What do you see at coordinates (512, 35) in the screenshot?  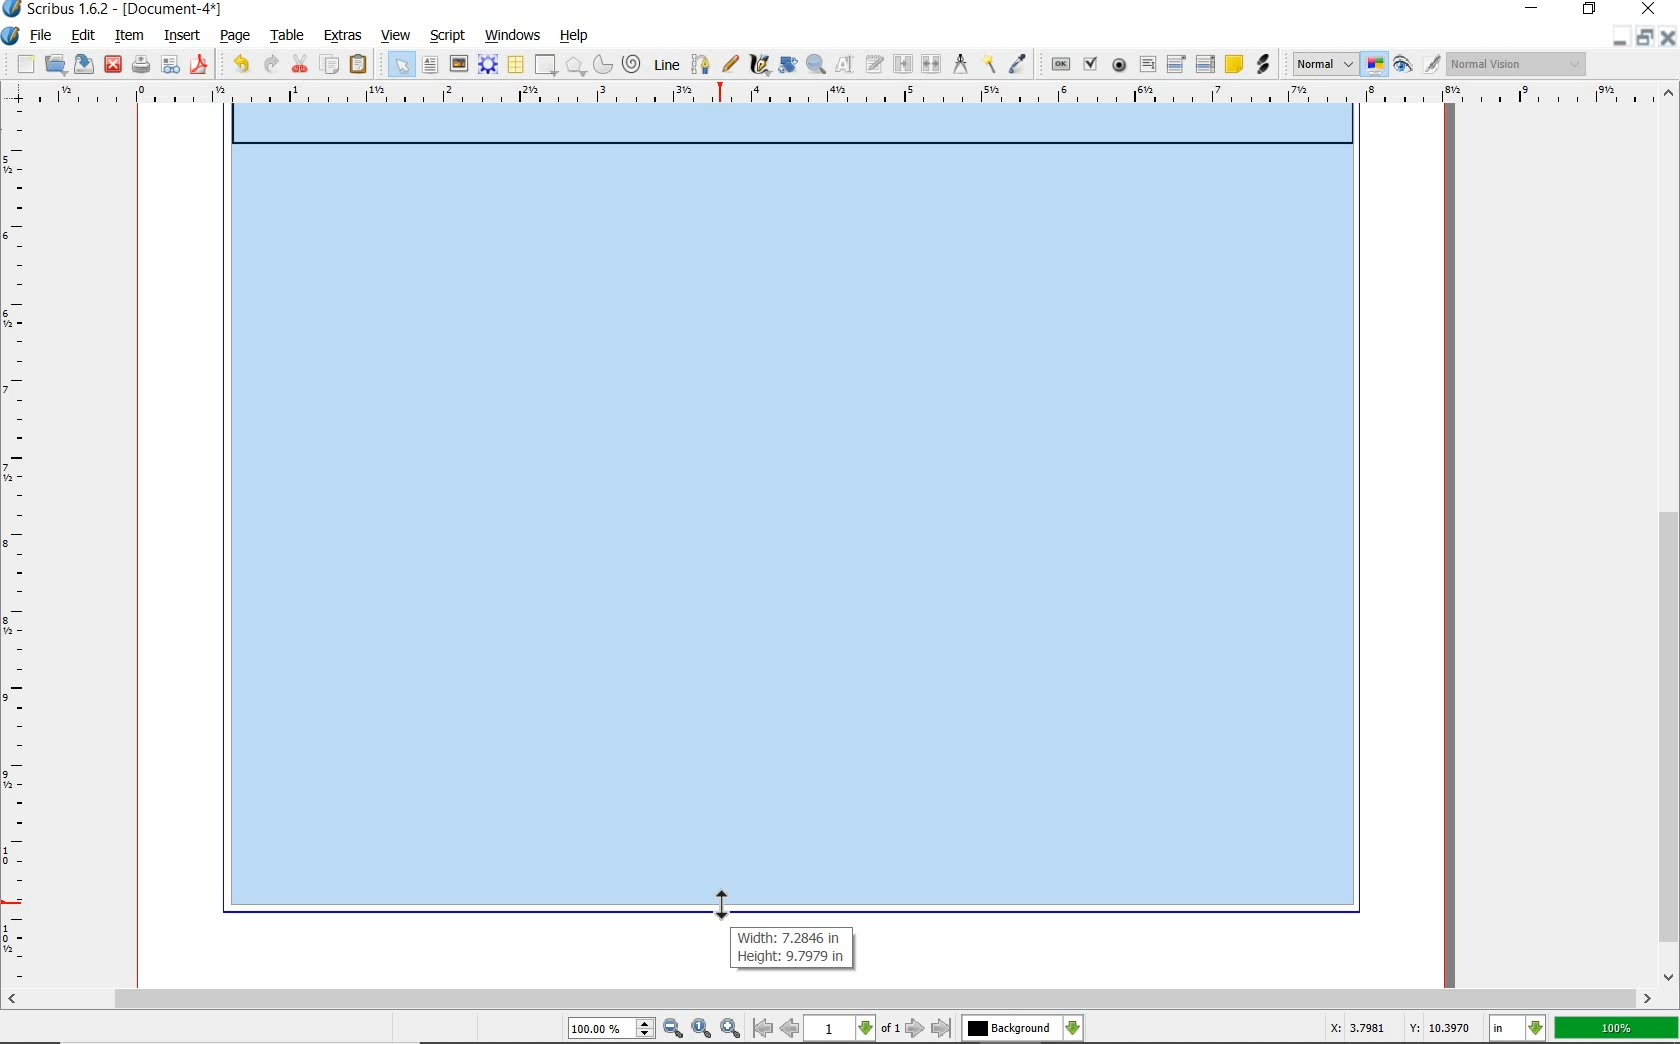 I see `windows` at bounding box center [512, 35].